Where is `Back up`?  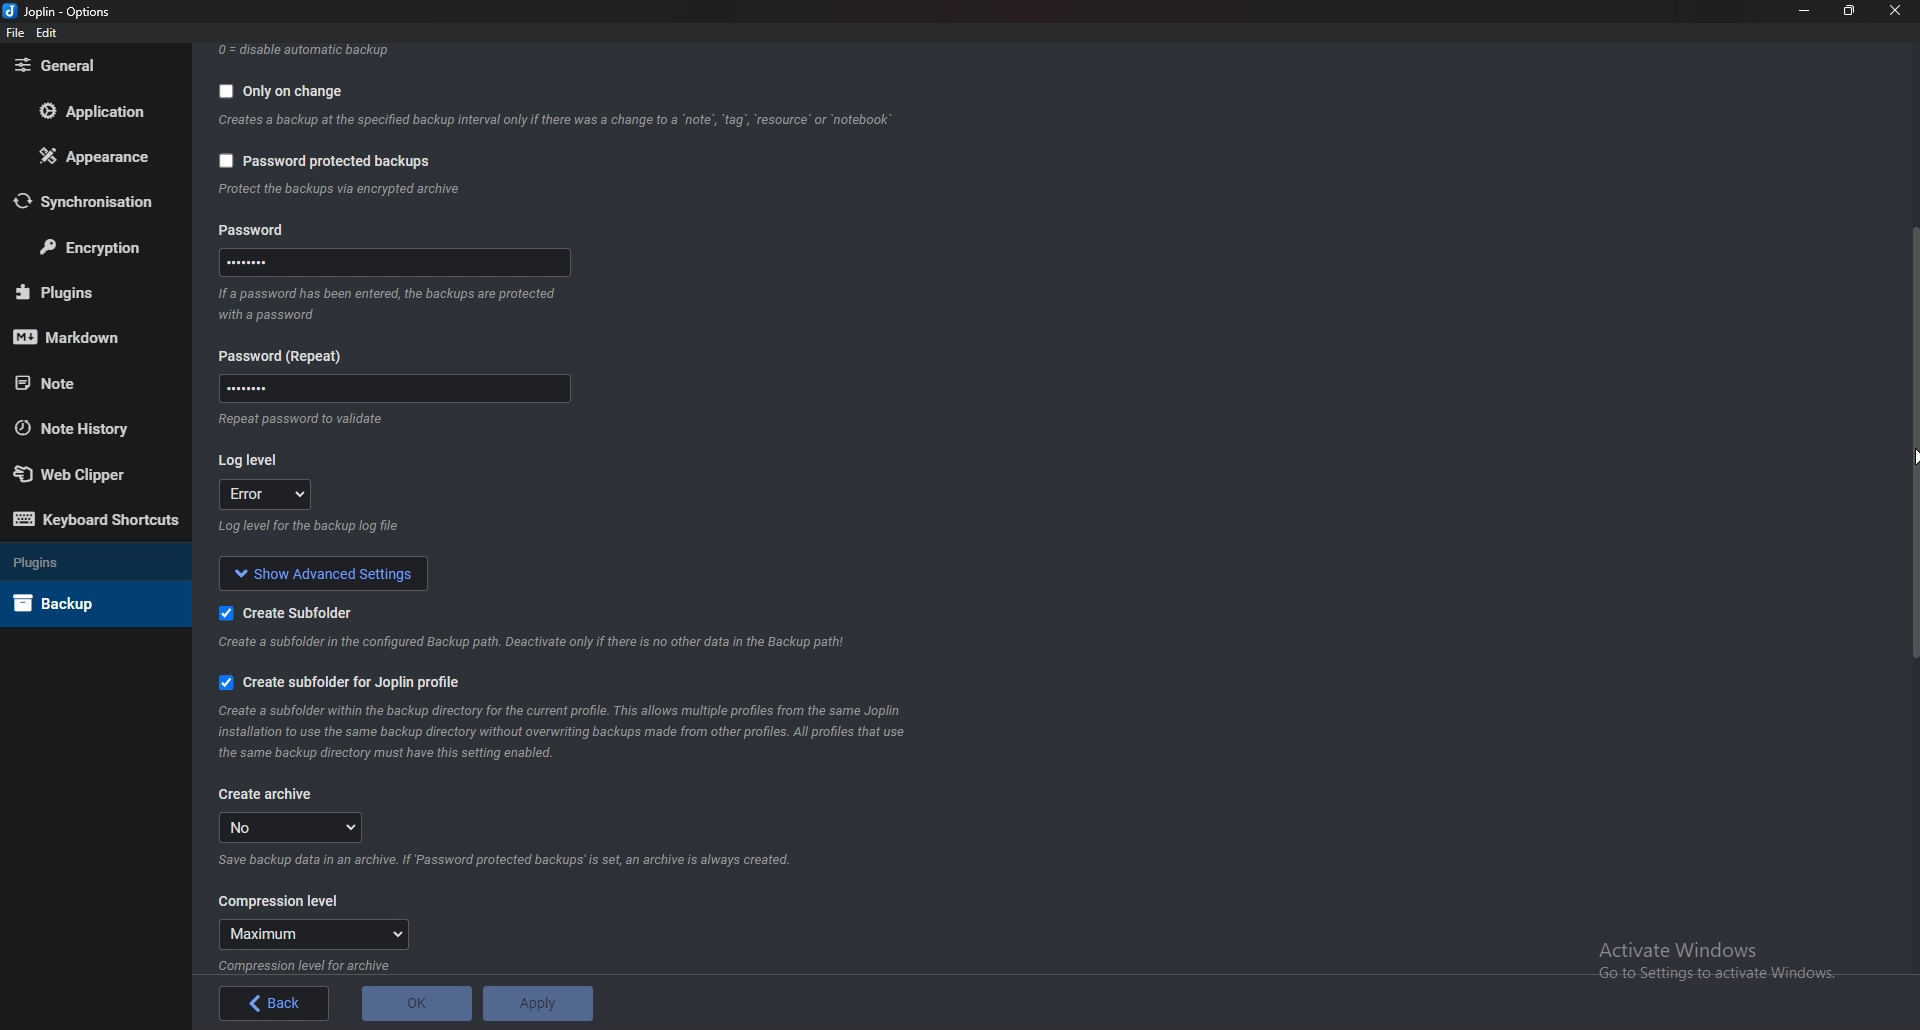 Back up is located at coordinates (87, 602).